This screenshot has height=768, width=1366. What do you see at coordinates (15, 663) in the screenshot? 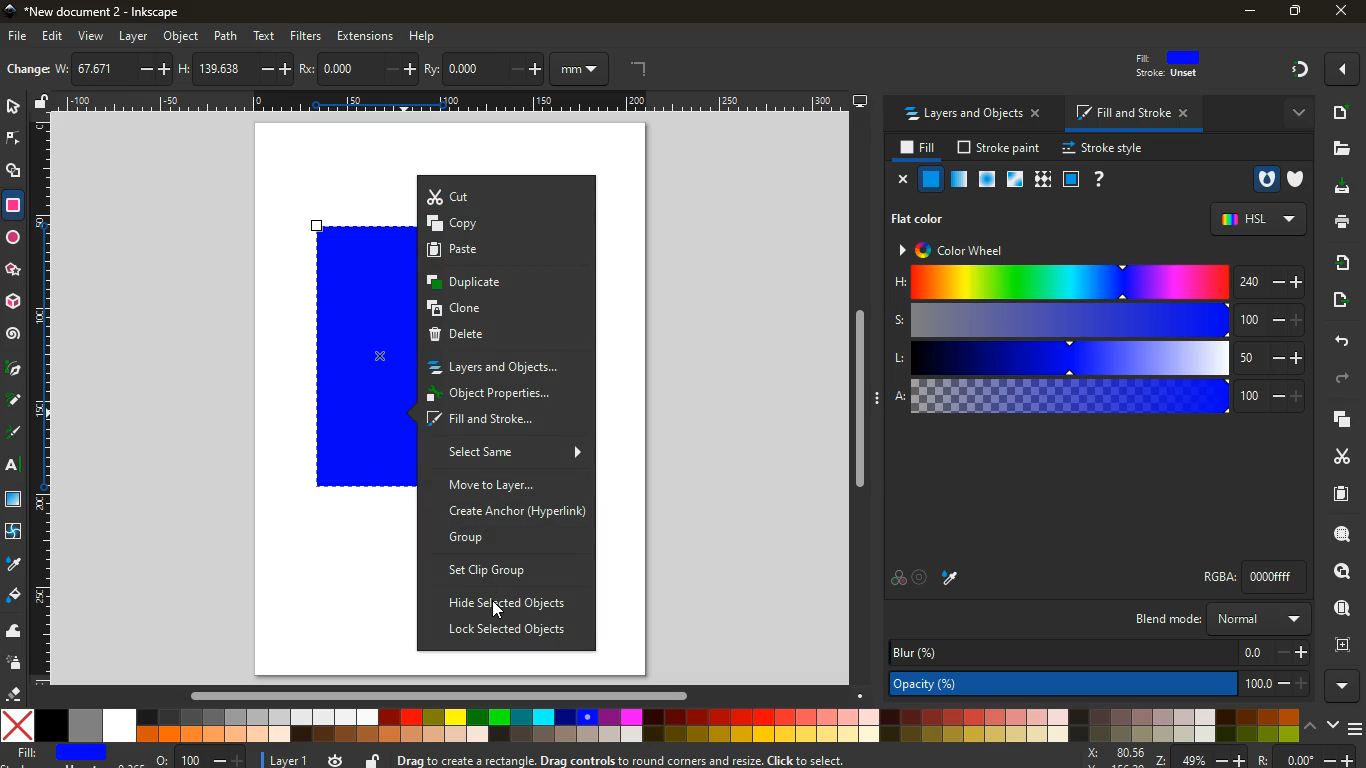
I see `spray` at bounding box center [15, 663].